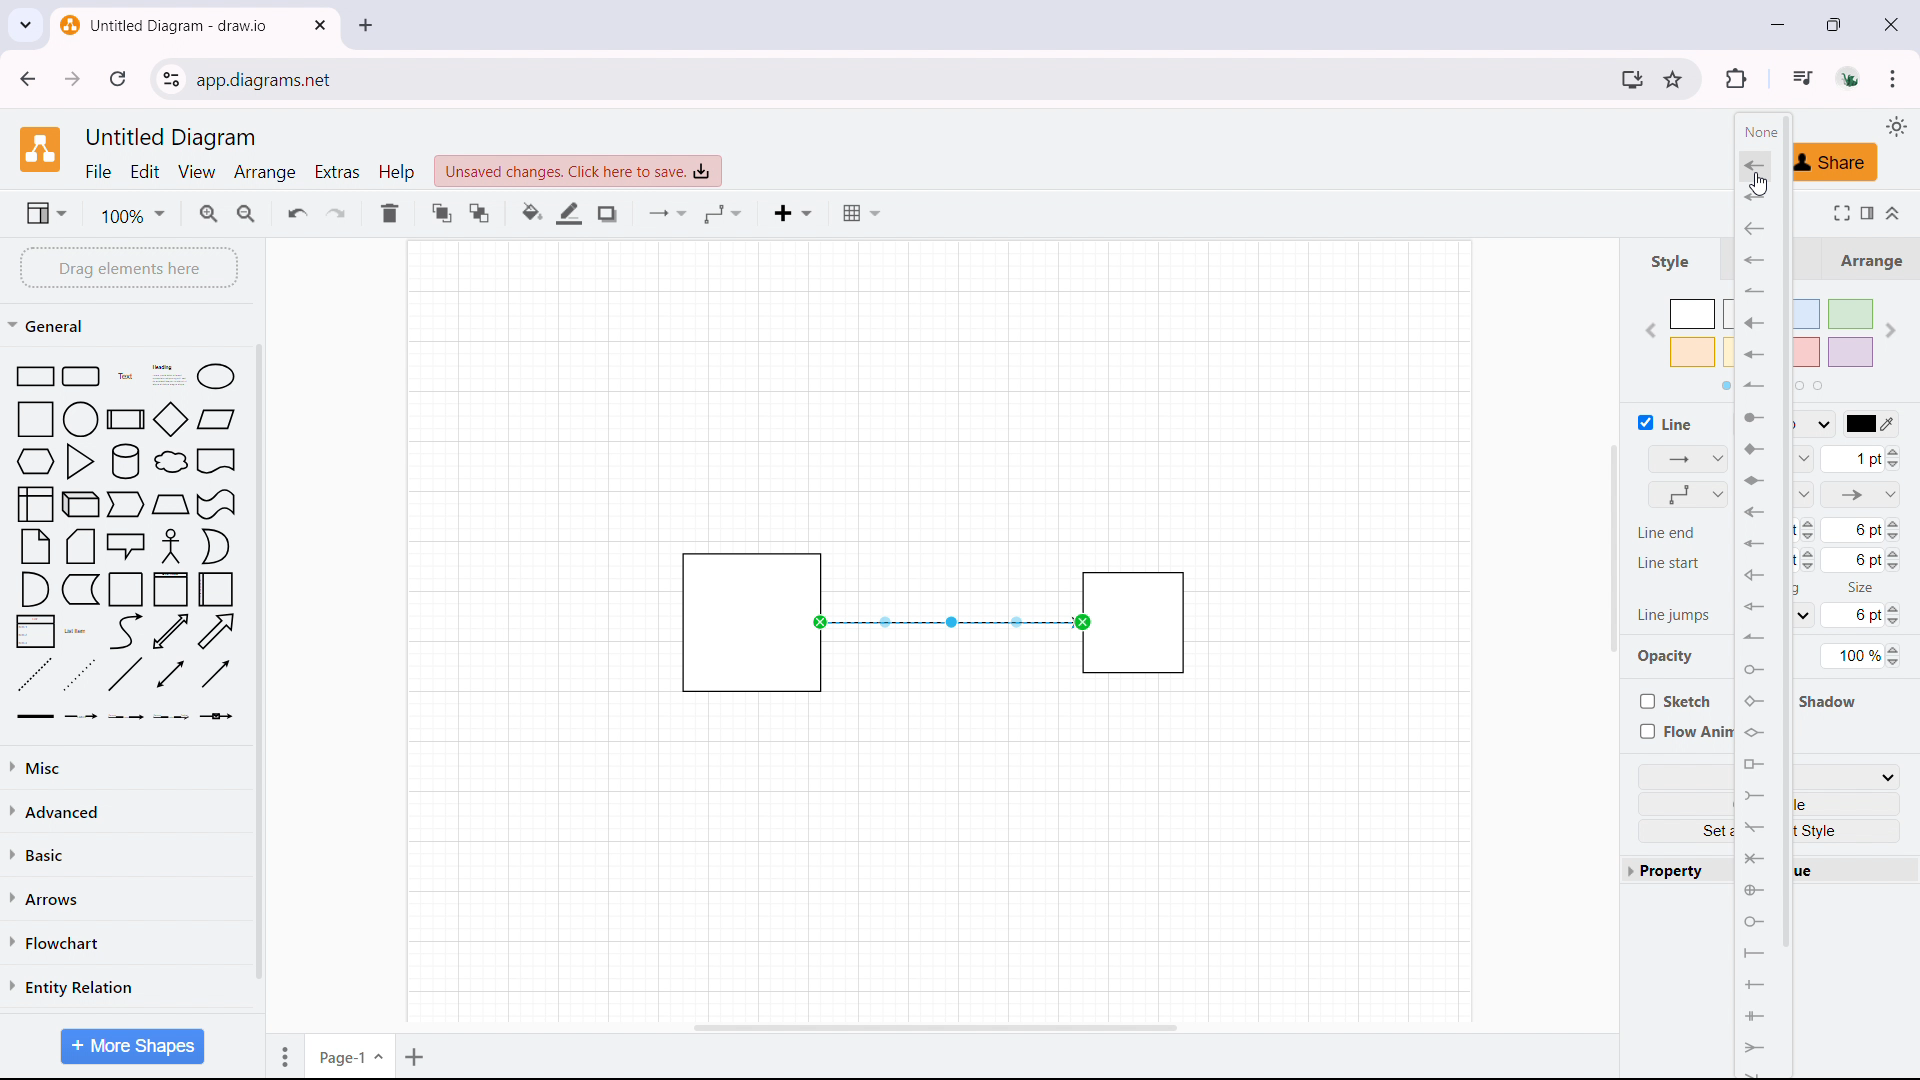 This screenshot has width=1920, height=1080. I want to click on media control, so click(1800, 77).